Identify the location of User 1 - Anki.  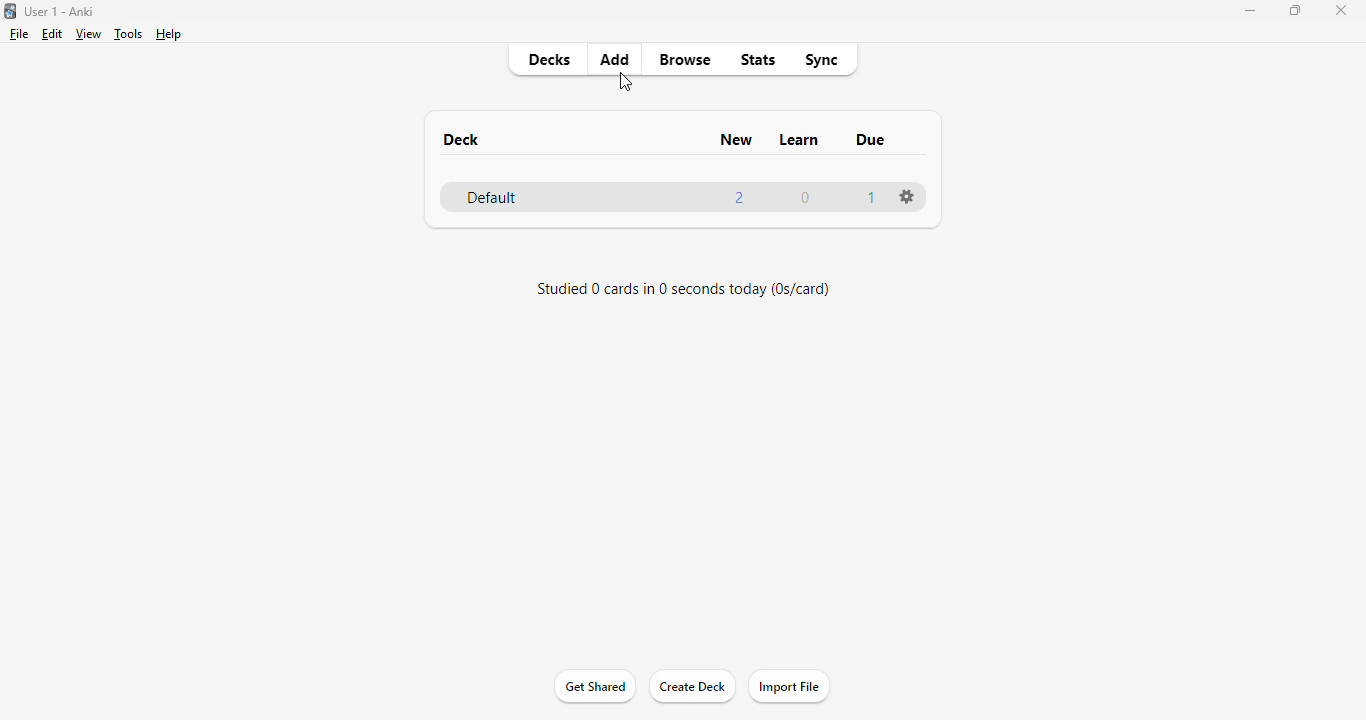
(61, 11).